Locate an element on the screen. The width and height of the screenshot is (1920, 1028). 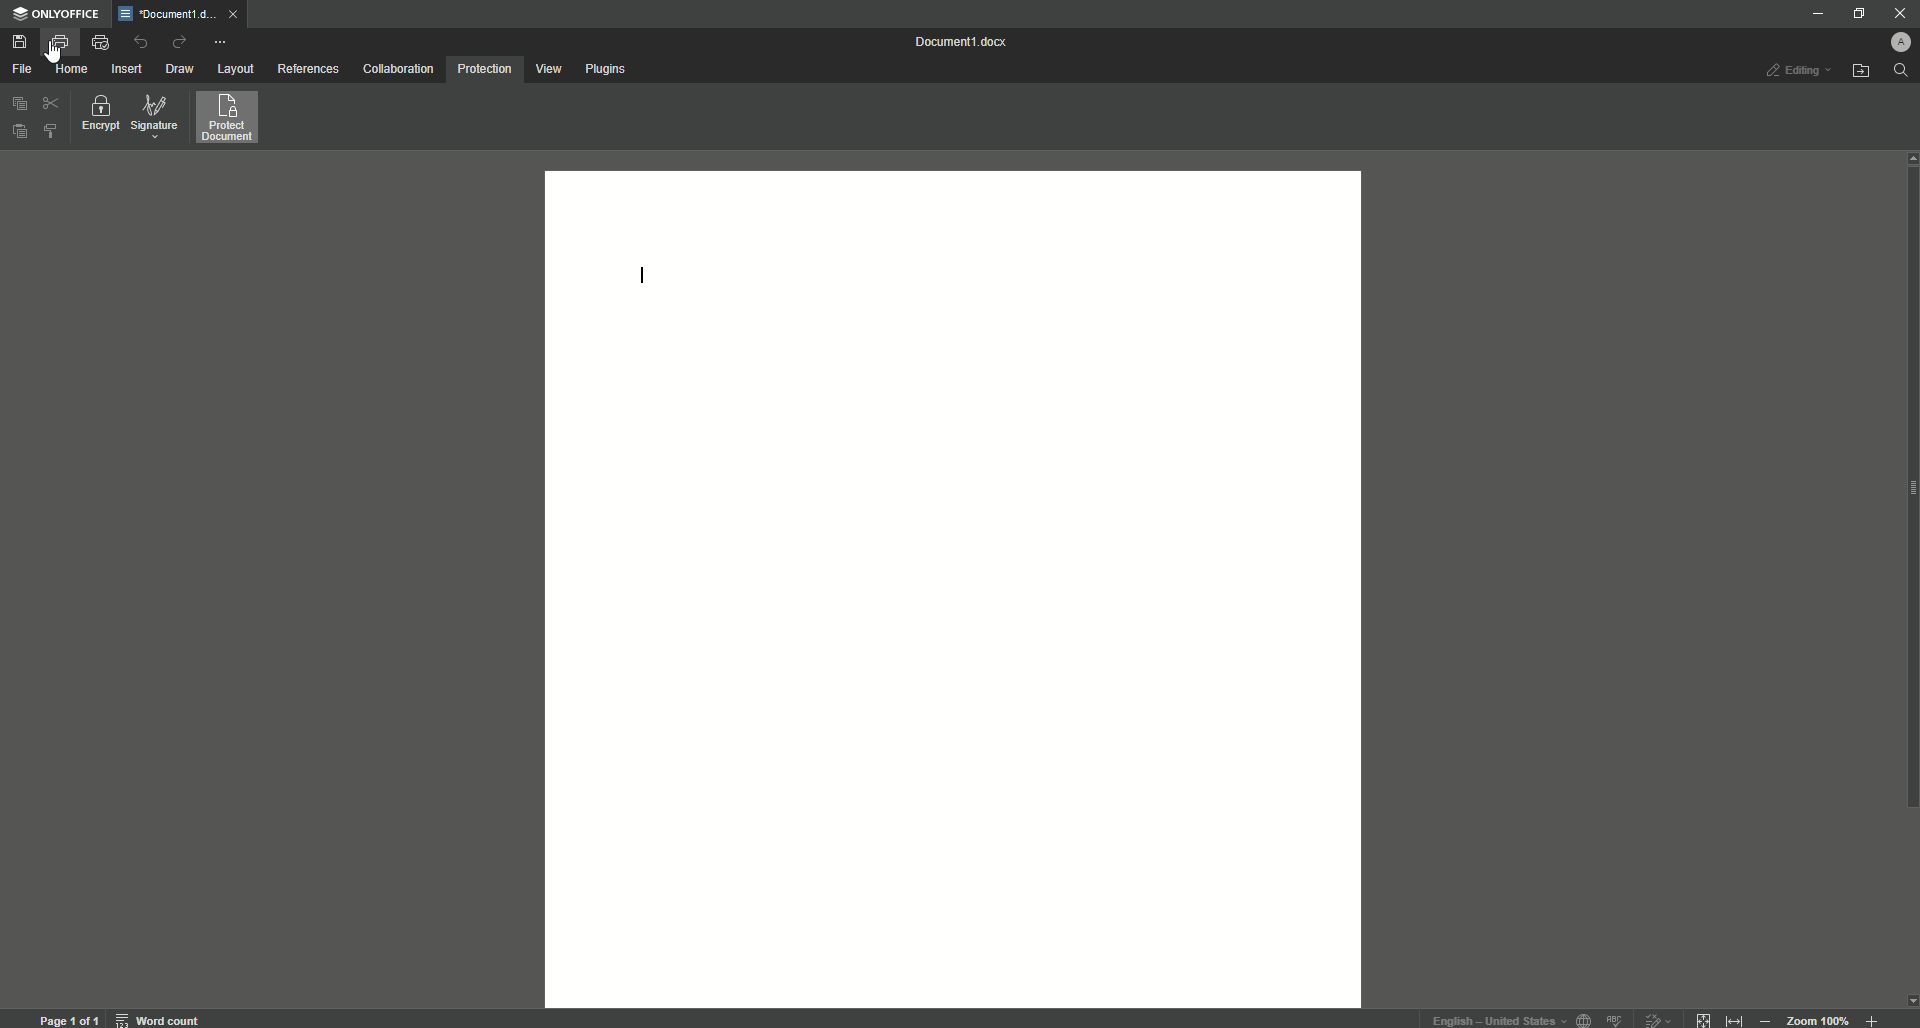
fit to page is located at coordinates (1702, 1016).